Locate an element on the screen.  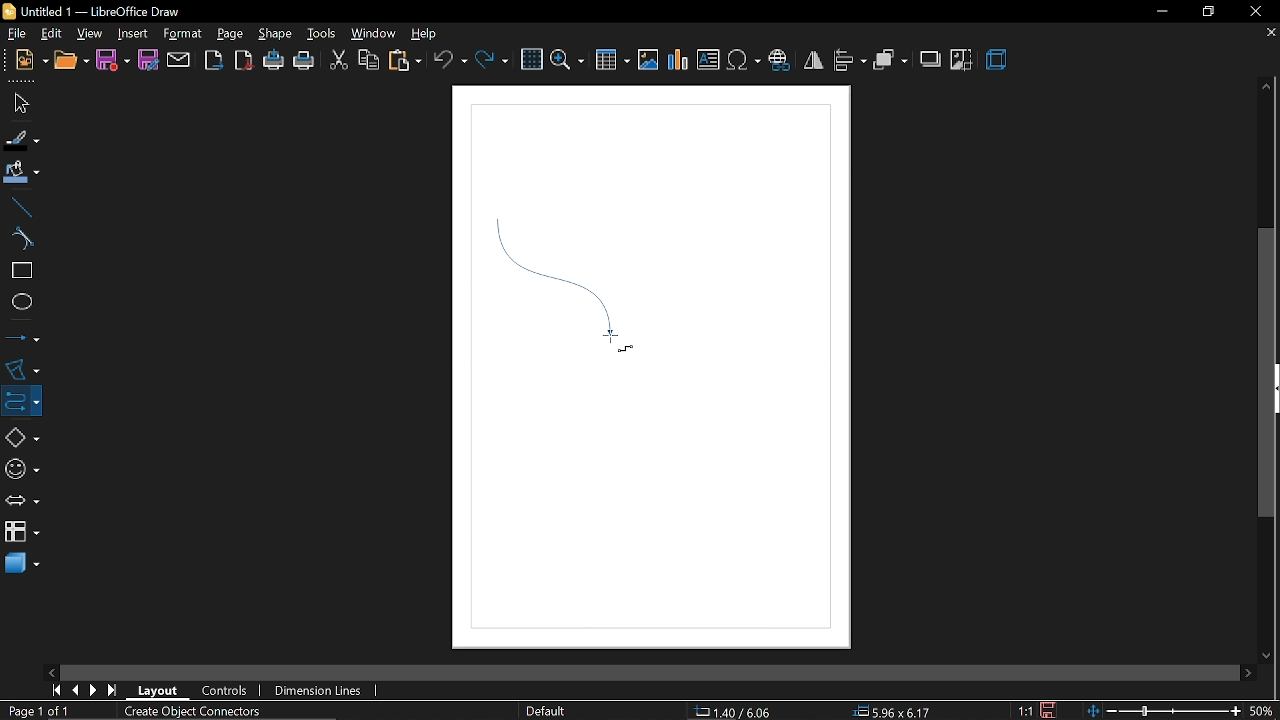
fill line is located at coordinates (23, 138).